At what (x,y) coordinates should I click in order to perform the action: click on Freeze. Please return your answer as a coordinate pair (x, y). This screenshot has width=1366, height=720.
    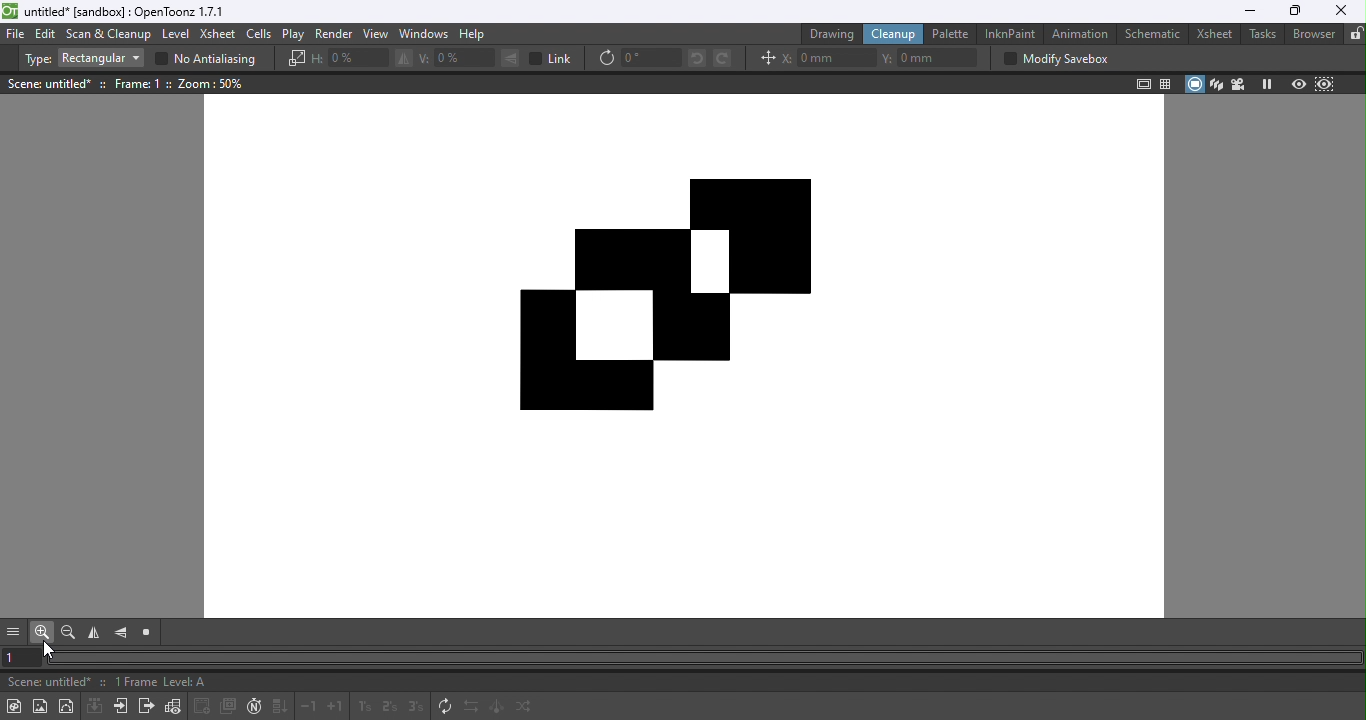
    Looking at the image, I should click on (1265, 84).